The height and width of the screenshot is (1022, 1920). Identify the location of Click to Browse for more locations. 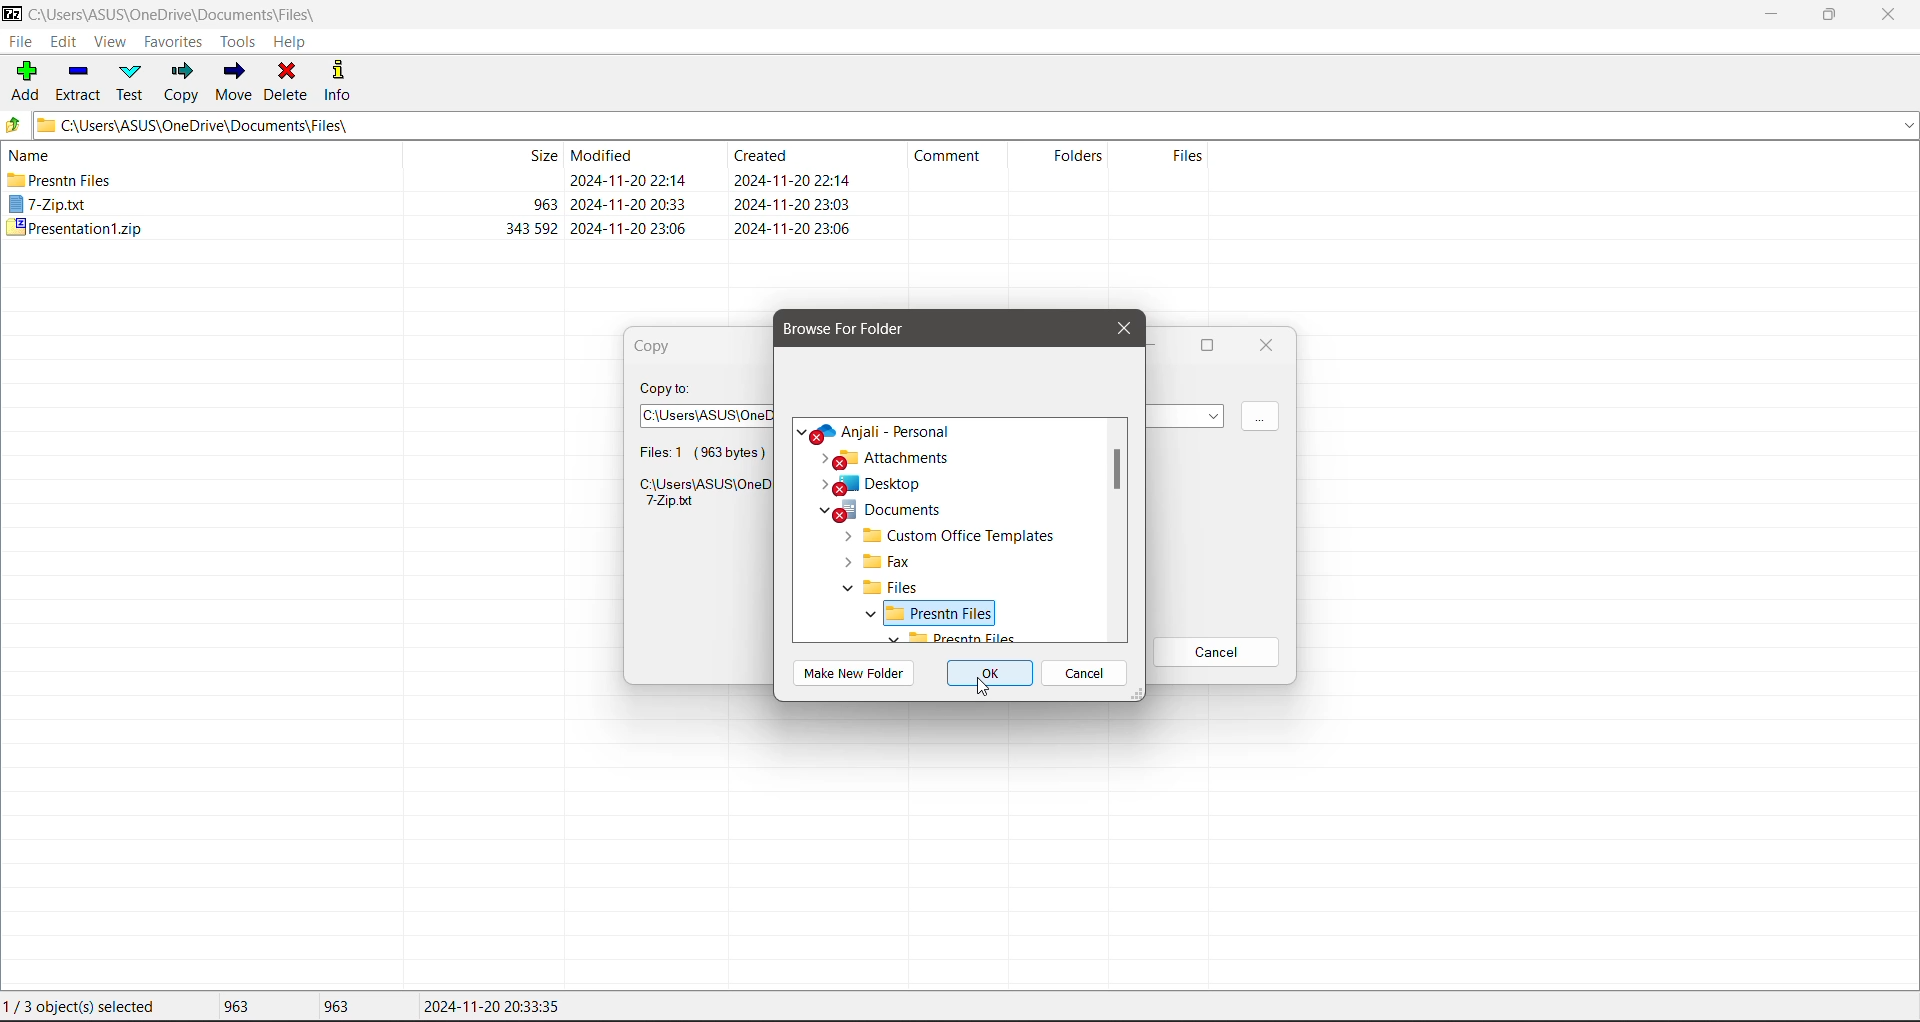
(1260, 418).